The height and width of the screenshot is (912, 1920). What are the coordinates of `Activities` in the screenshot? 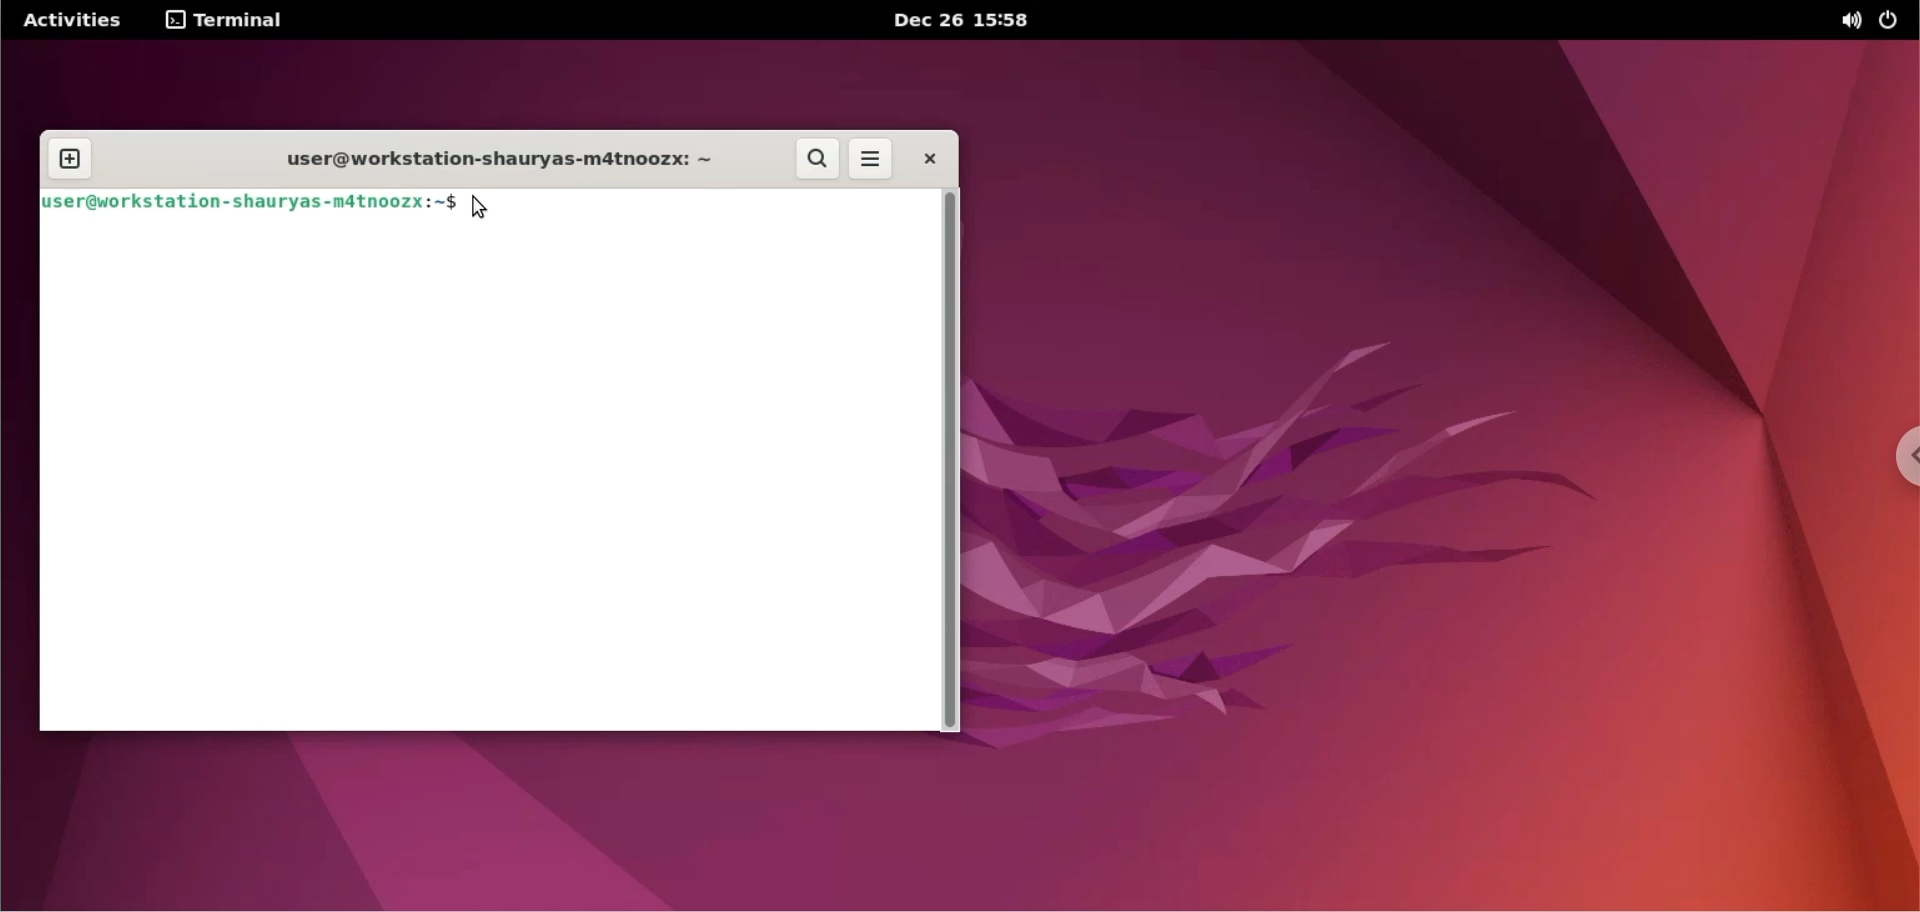 It's located at (70, 21).